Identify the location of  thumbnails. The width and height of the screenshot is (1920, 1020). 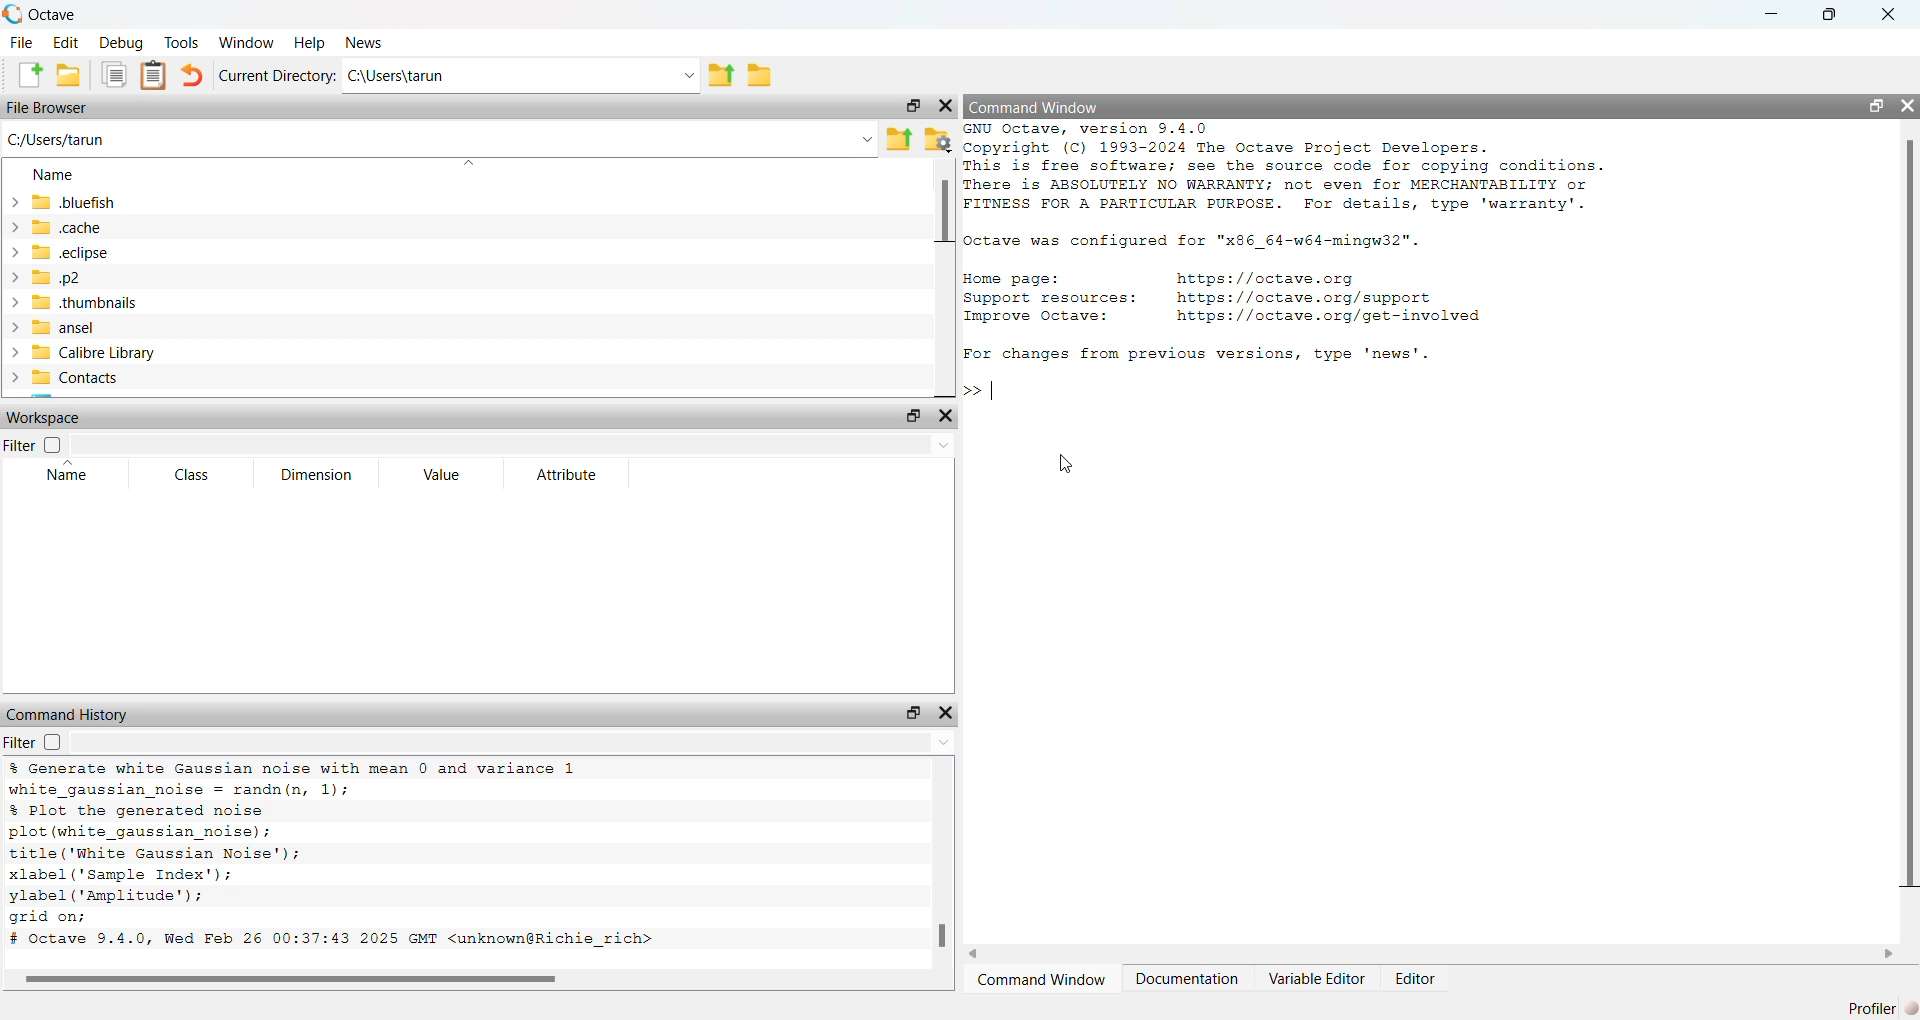
(81, 302).